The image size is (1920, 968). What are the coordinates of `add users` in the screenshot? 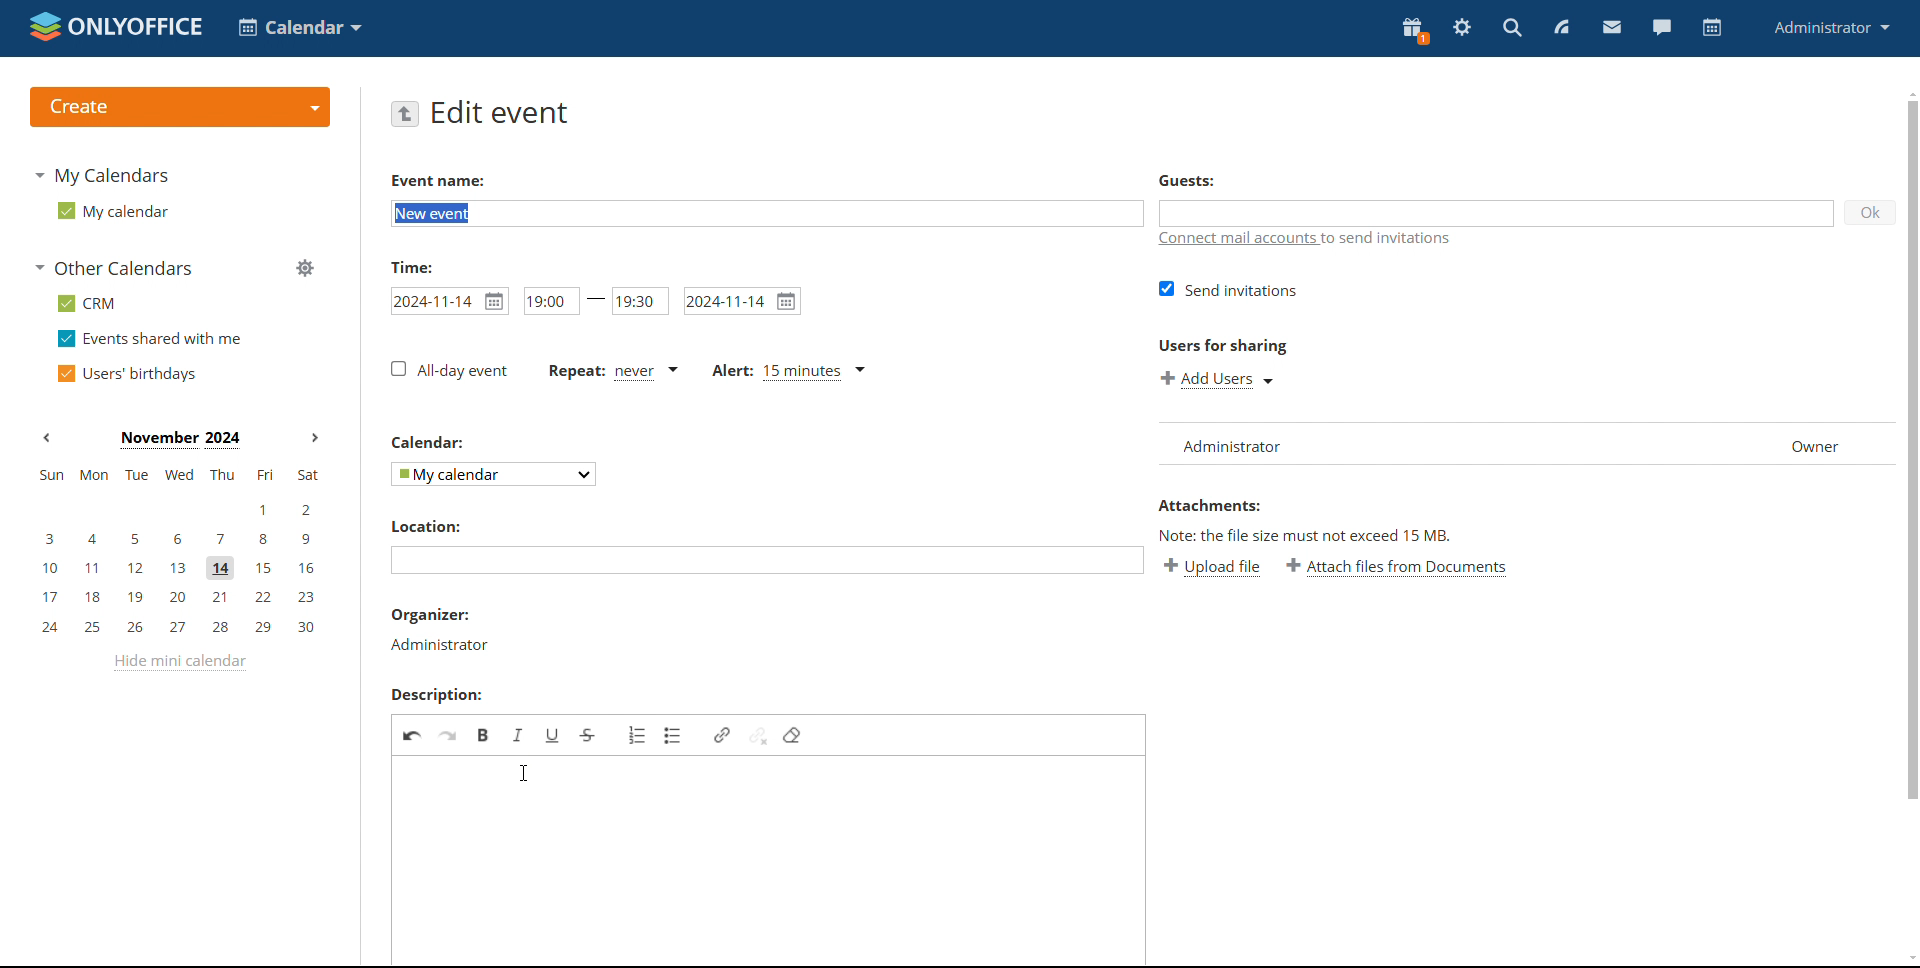 It's located at (1217, 380).